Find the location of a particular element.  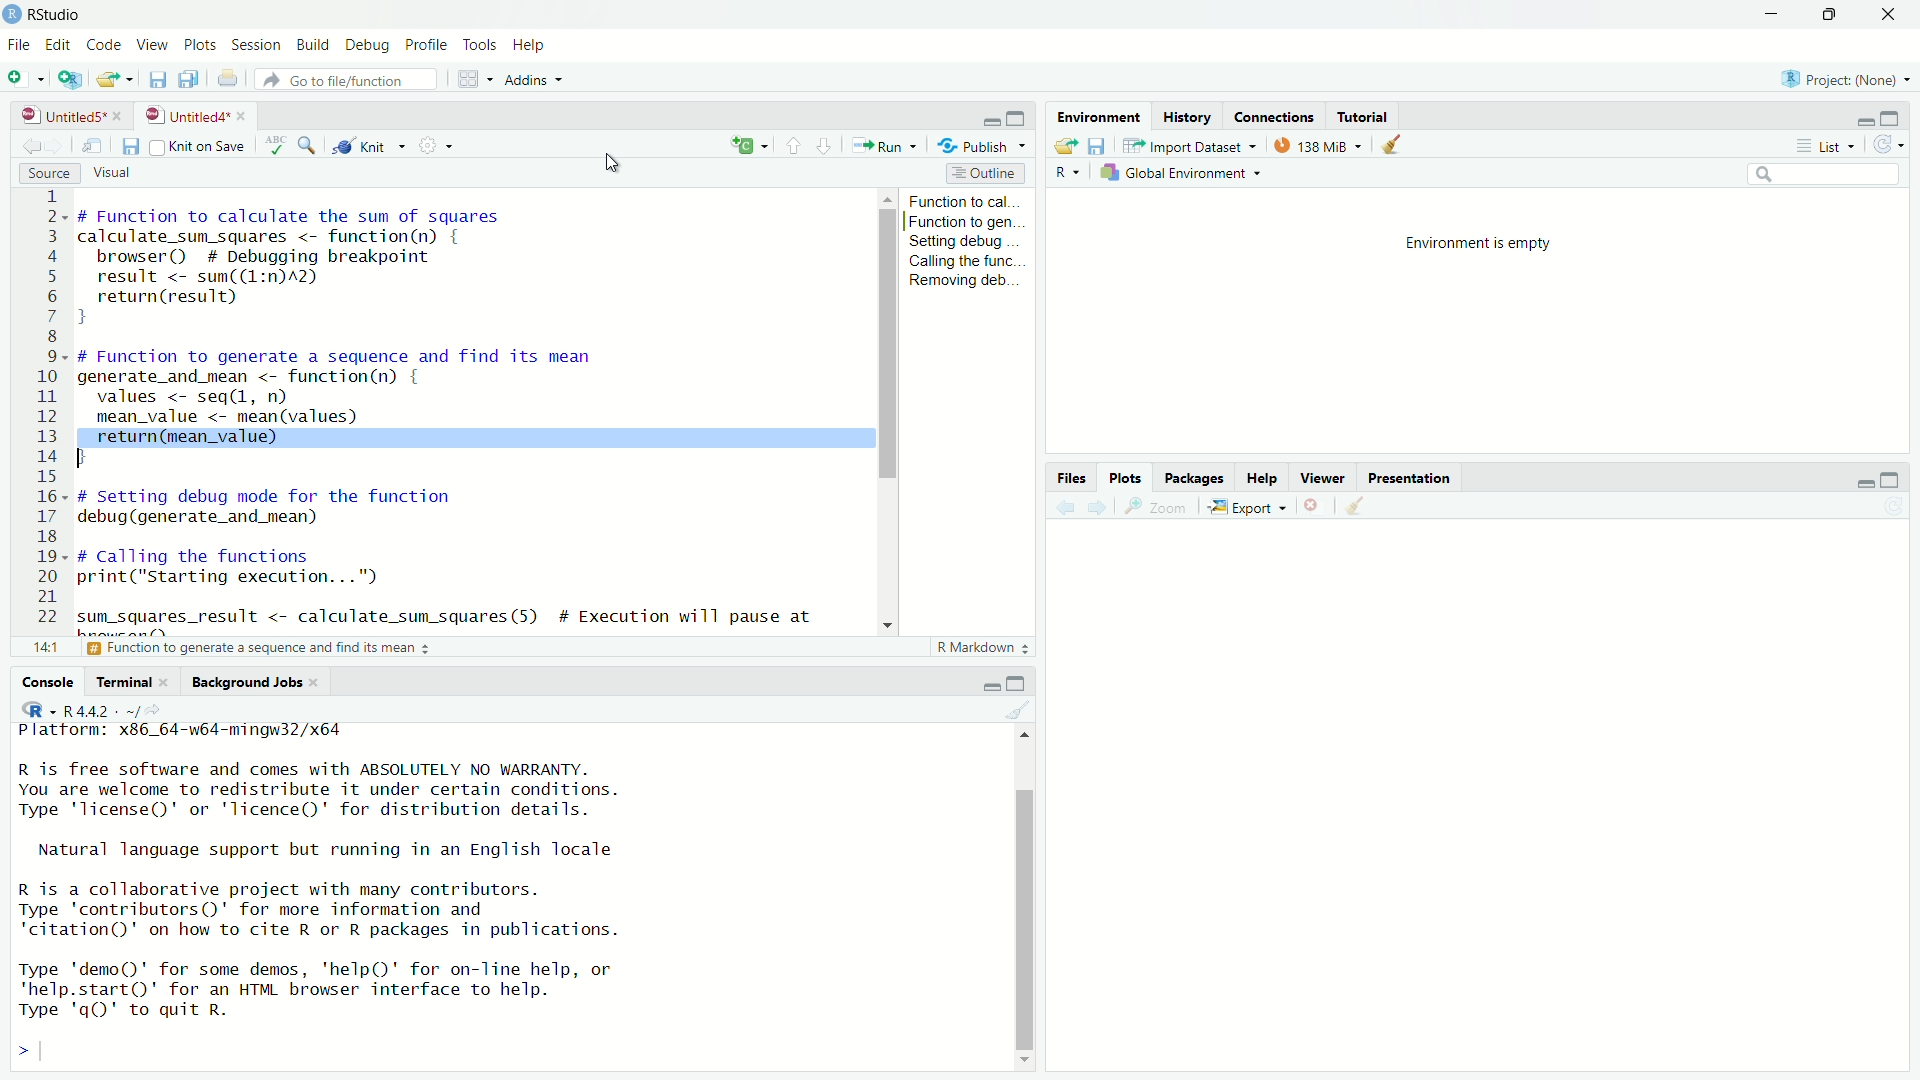

save current document is located at coordinates (129, 145).